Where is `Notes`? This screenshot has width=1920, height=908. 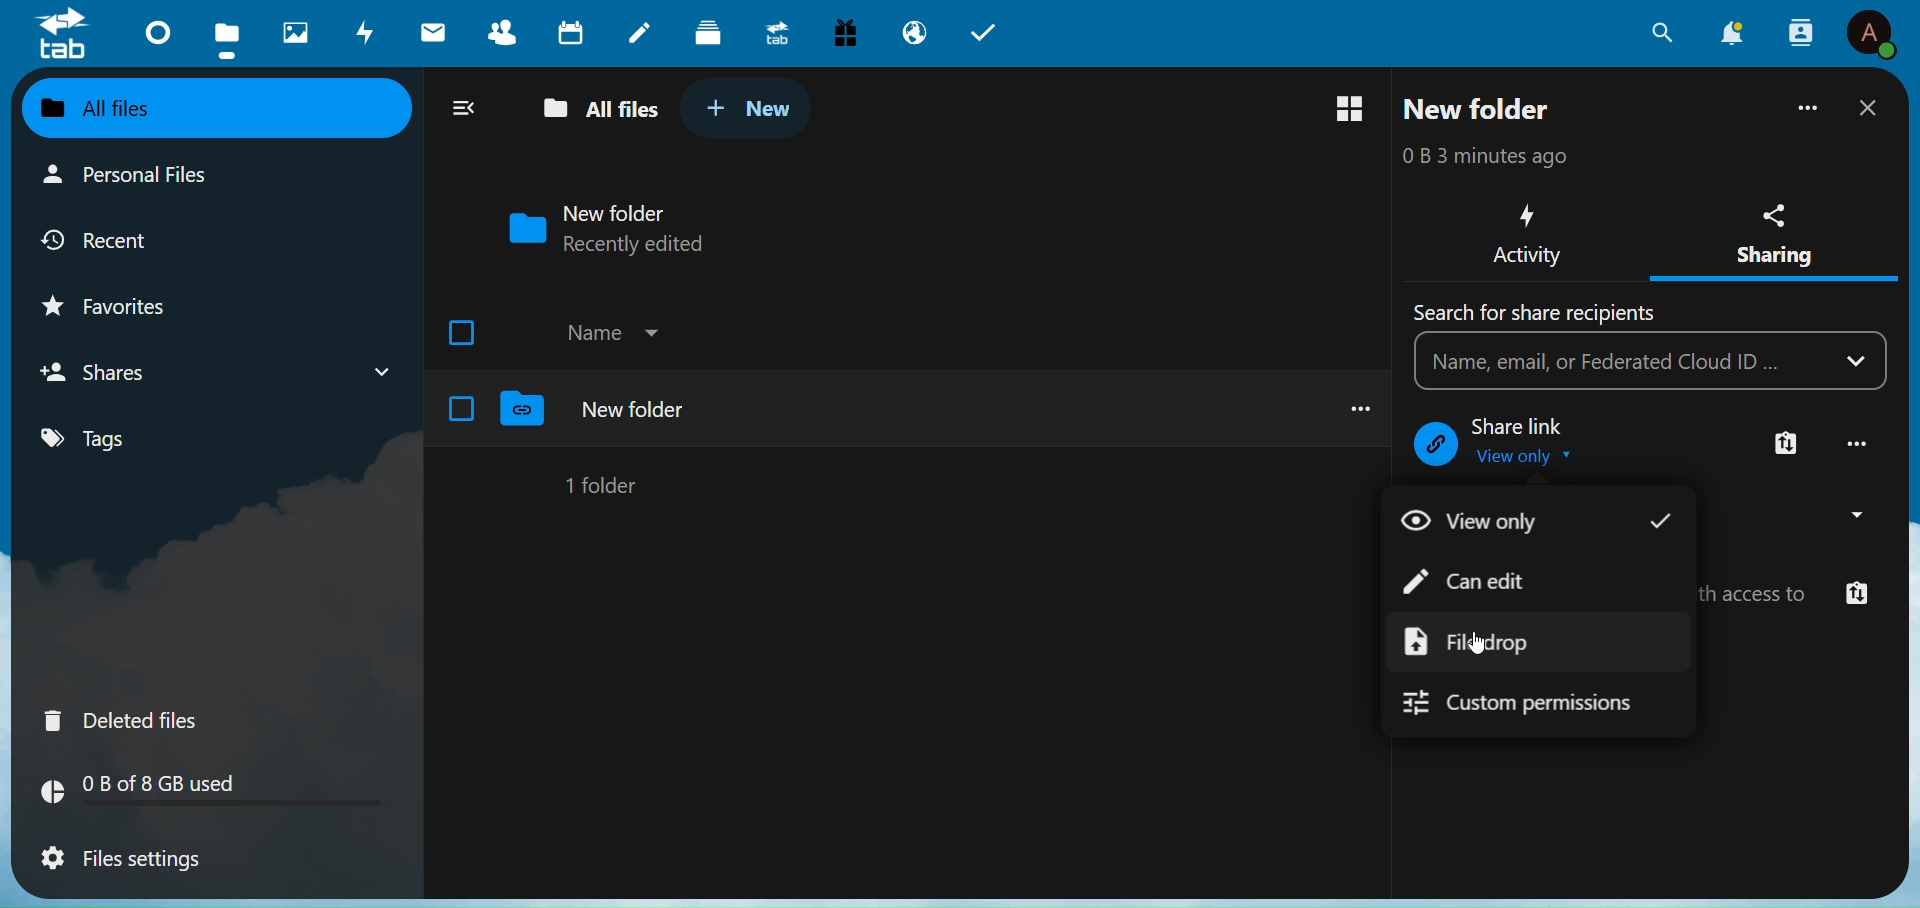
Notes is located at coordinates (637, 28).